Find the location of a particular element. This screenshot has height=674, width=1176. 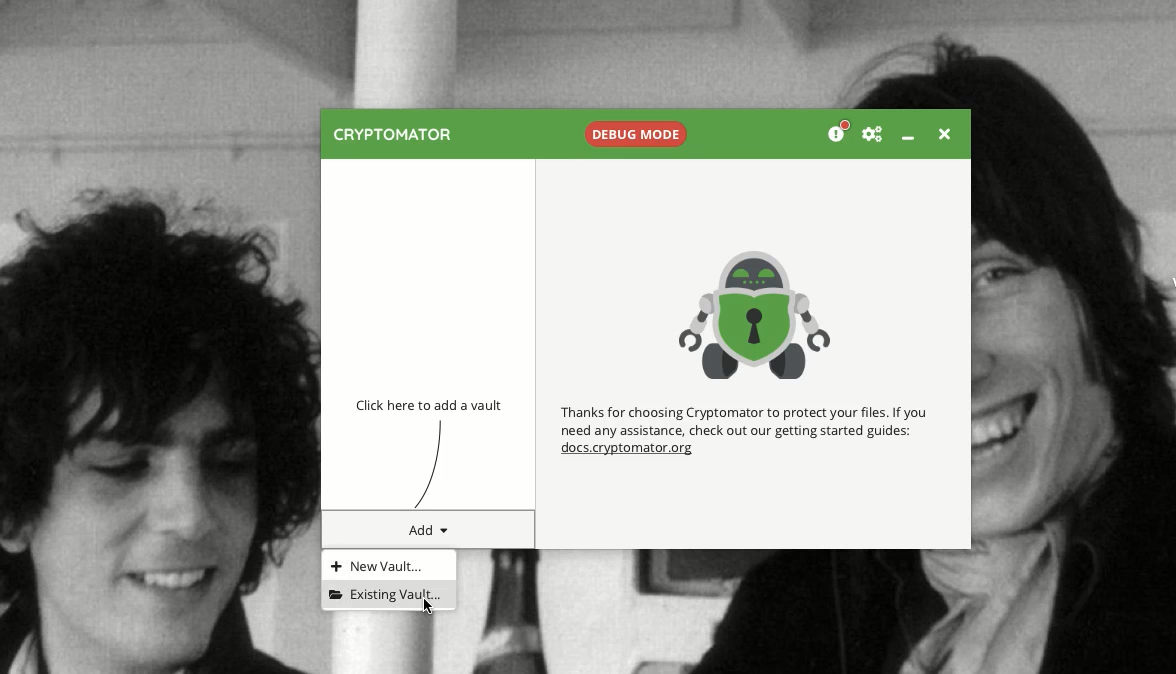

Please consider donating  is located at coordinates (836, 131).